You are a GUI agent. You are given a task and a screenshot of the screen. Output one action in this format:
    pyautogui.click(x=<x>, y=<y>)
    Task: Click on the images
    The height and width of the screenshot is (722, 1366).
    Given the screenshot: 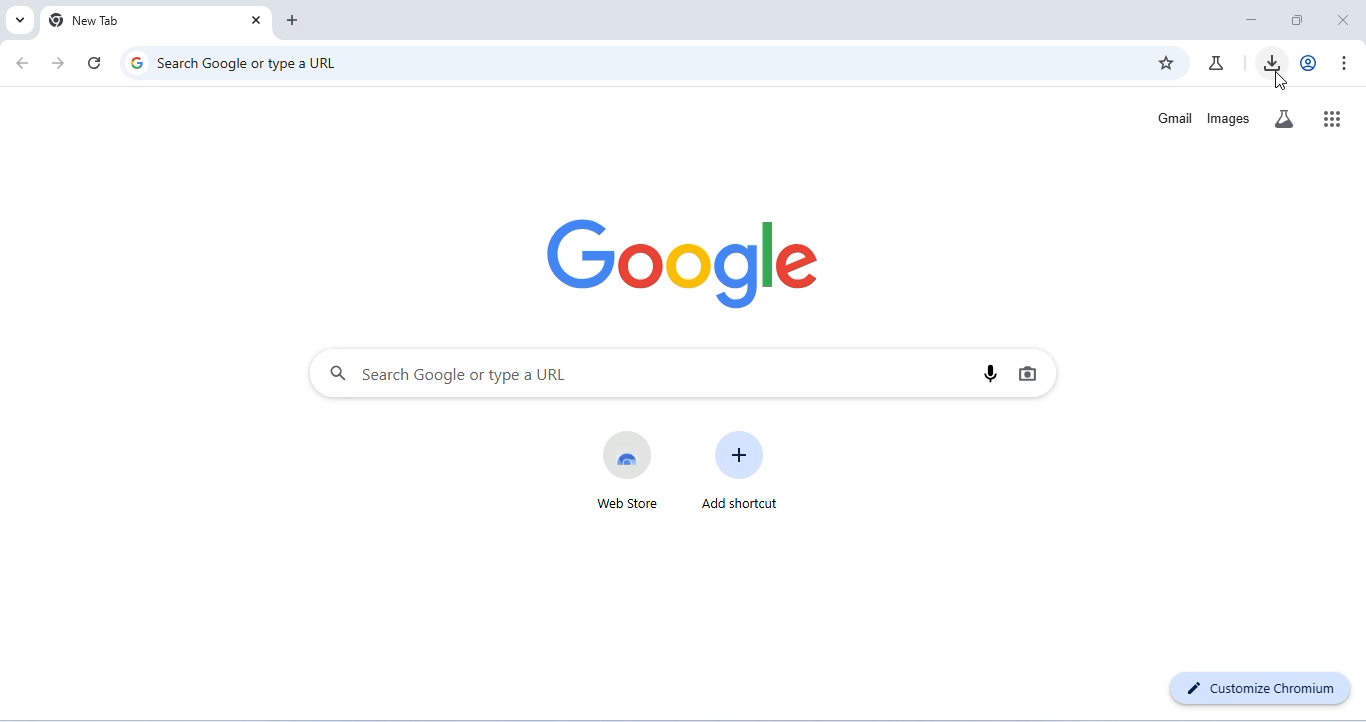 What is the action you would take?
    pyautogui.click(x=1228, y=119)
    